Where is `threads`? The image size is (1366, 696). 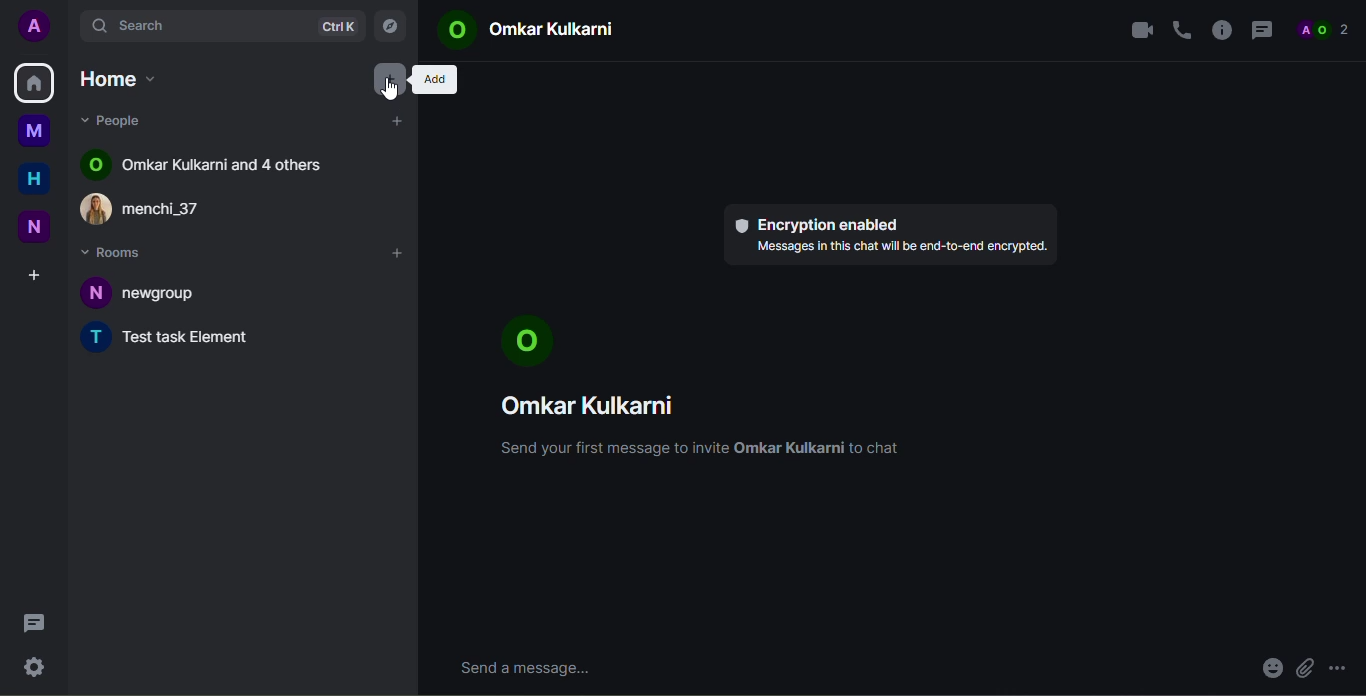
threads is located at coordinates (33, 623).